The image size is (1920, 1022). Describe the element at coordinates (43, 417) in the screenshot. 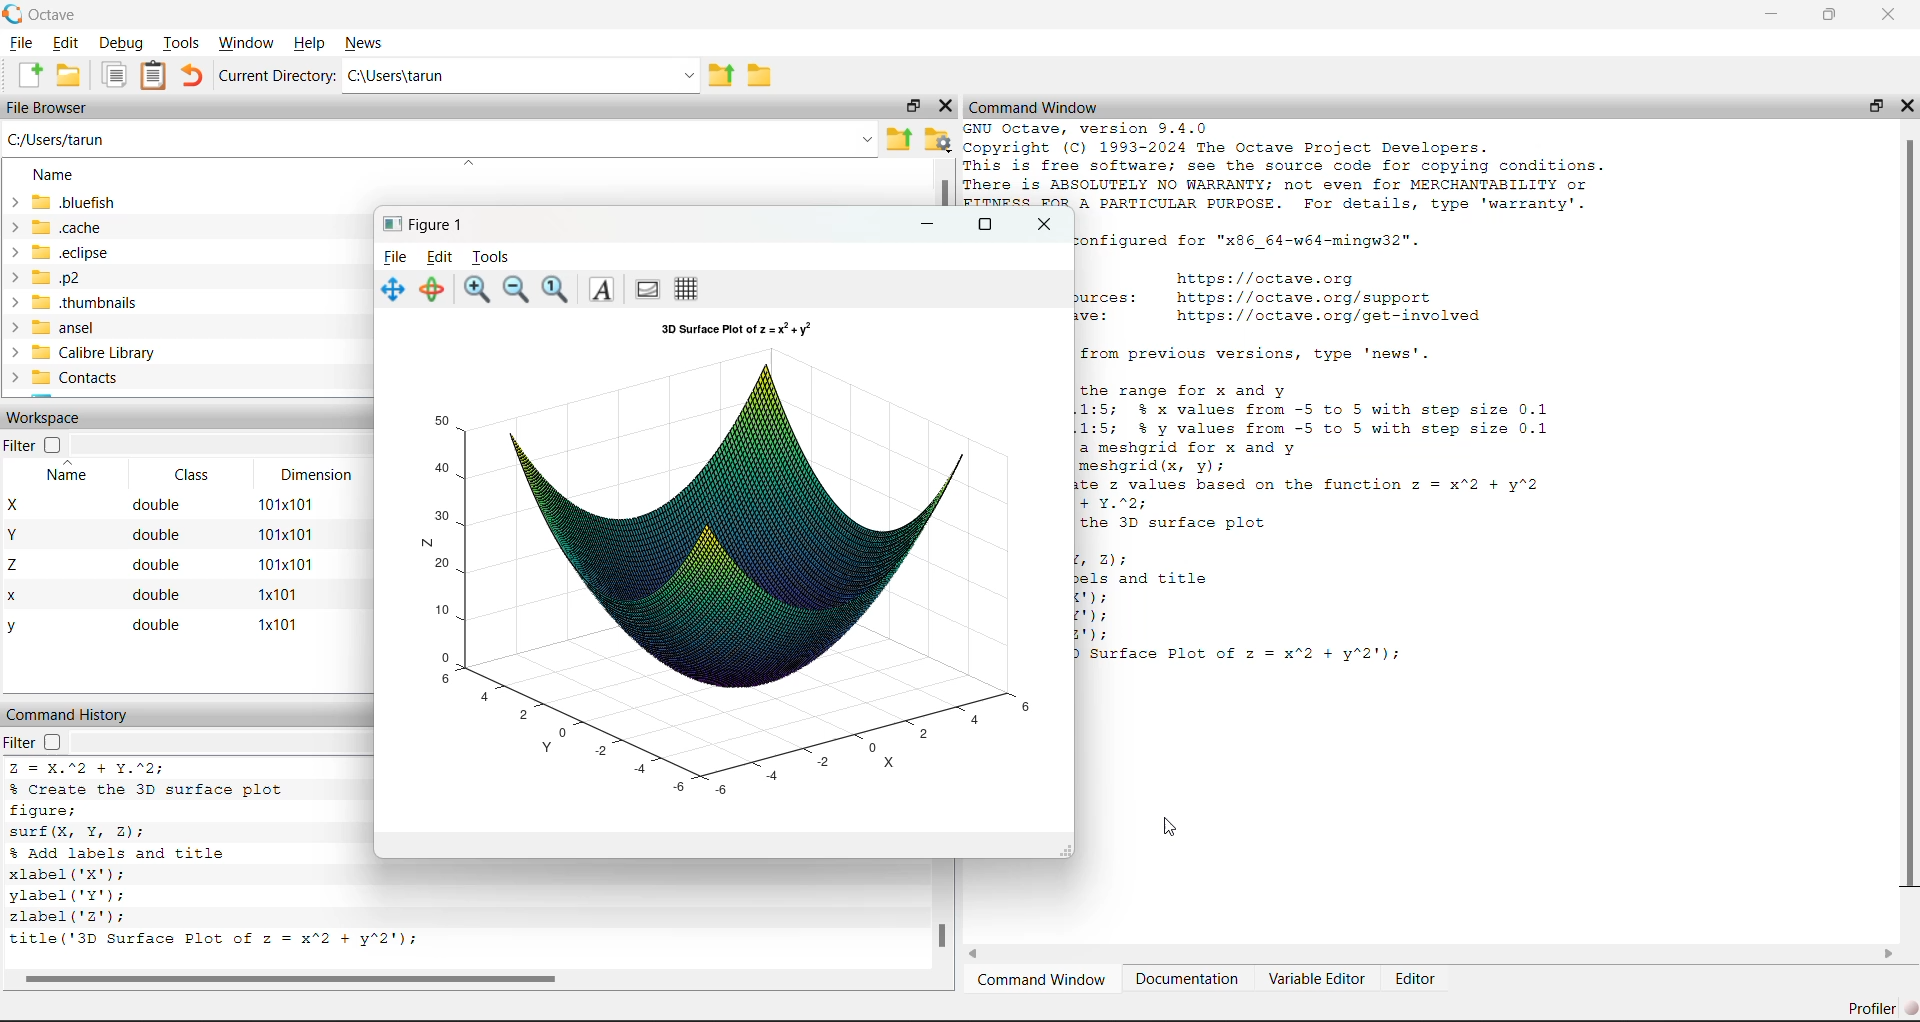

I see `Workspace` at that location.